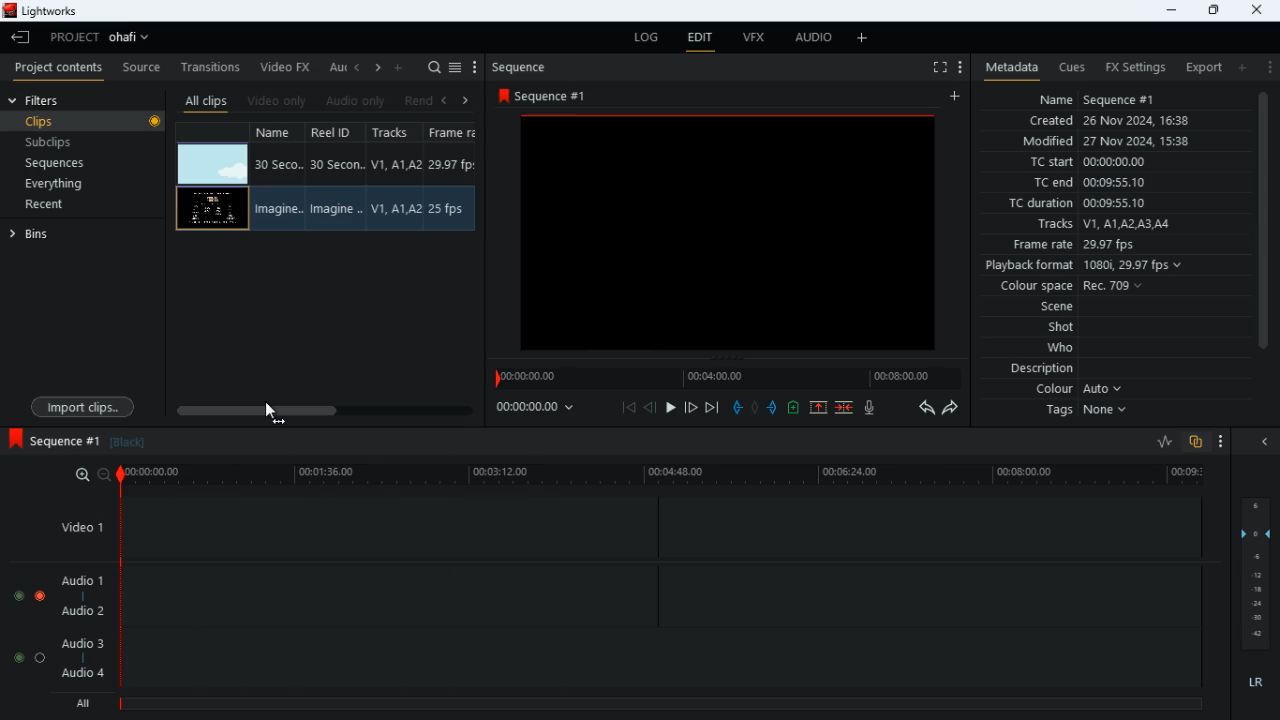 The width and height of the screenshot is (1280, 720). I want to click on audio 2, so click(83, 611).